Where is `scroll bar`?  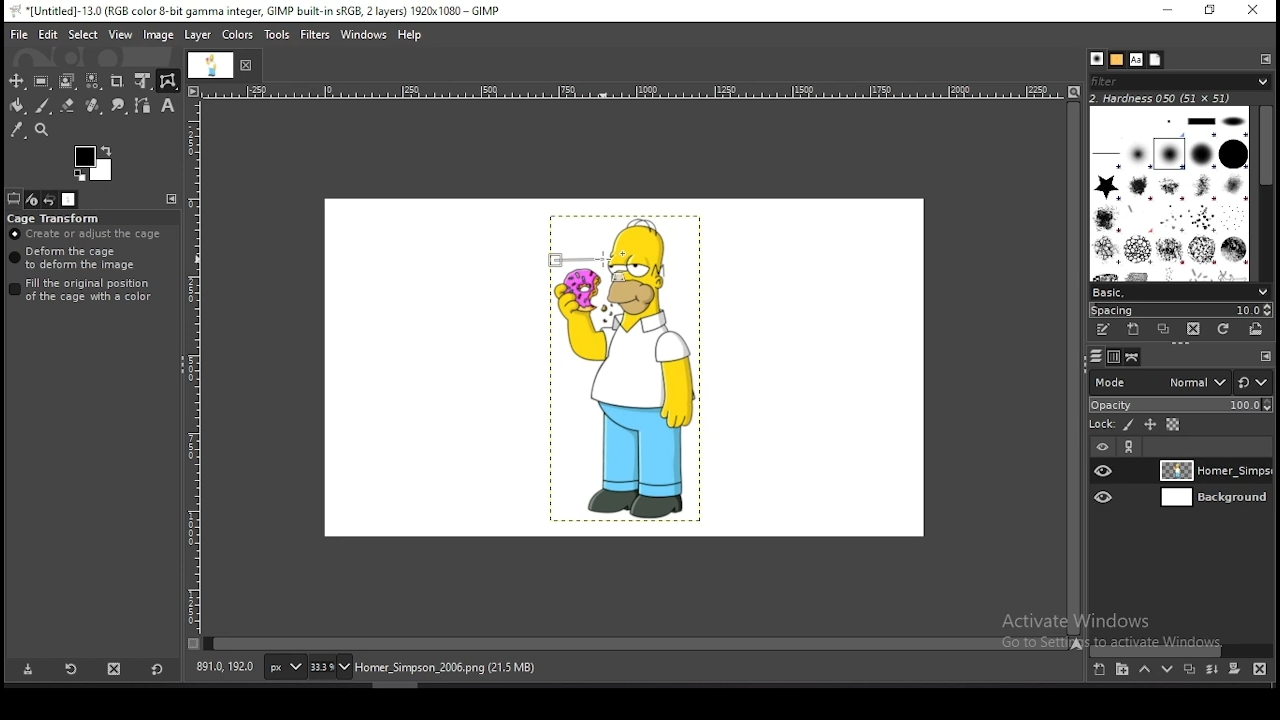
scroll bar is located at coordinates (636, 642).